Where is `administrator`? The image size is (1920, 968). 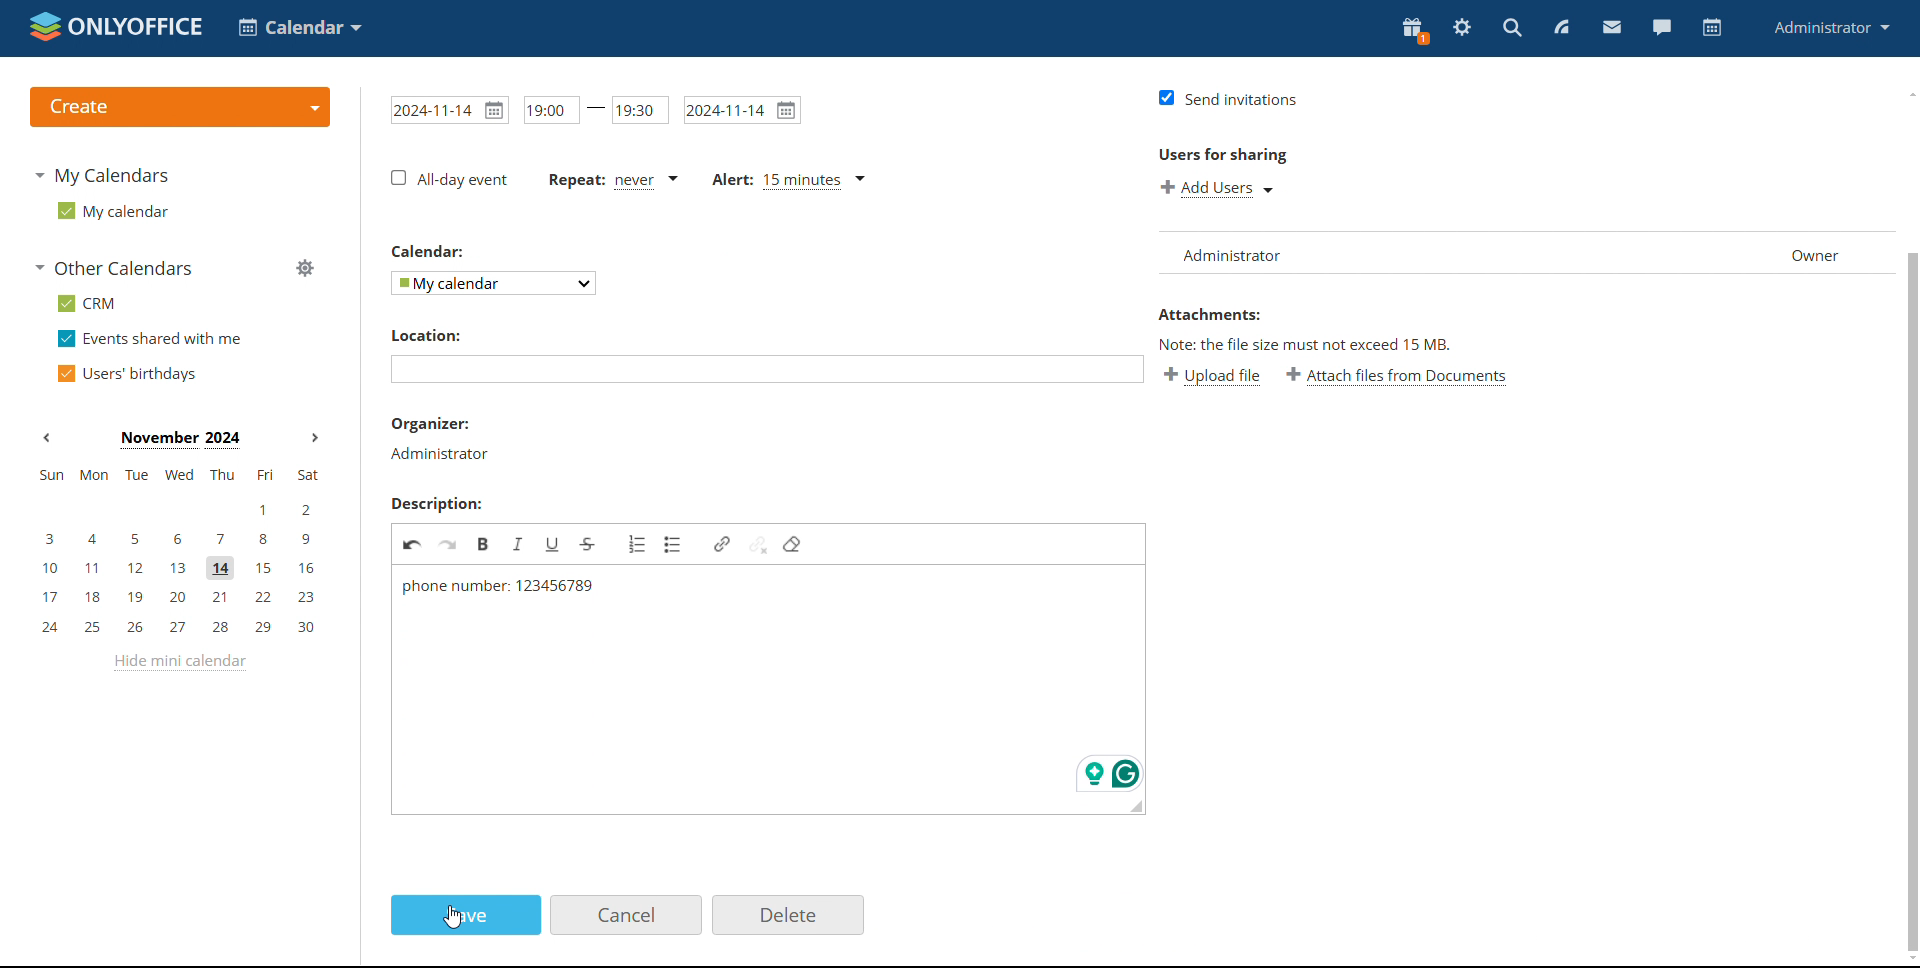 administrator is located at coordinates (440, 453).